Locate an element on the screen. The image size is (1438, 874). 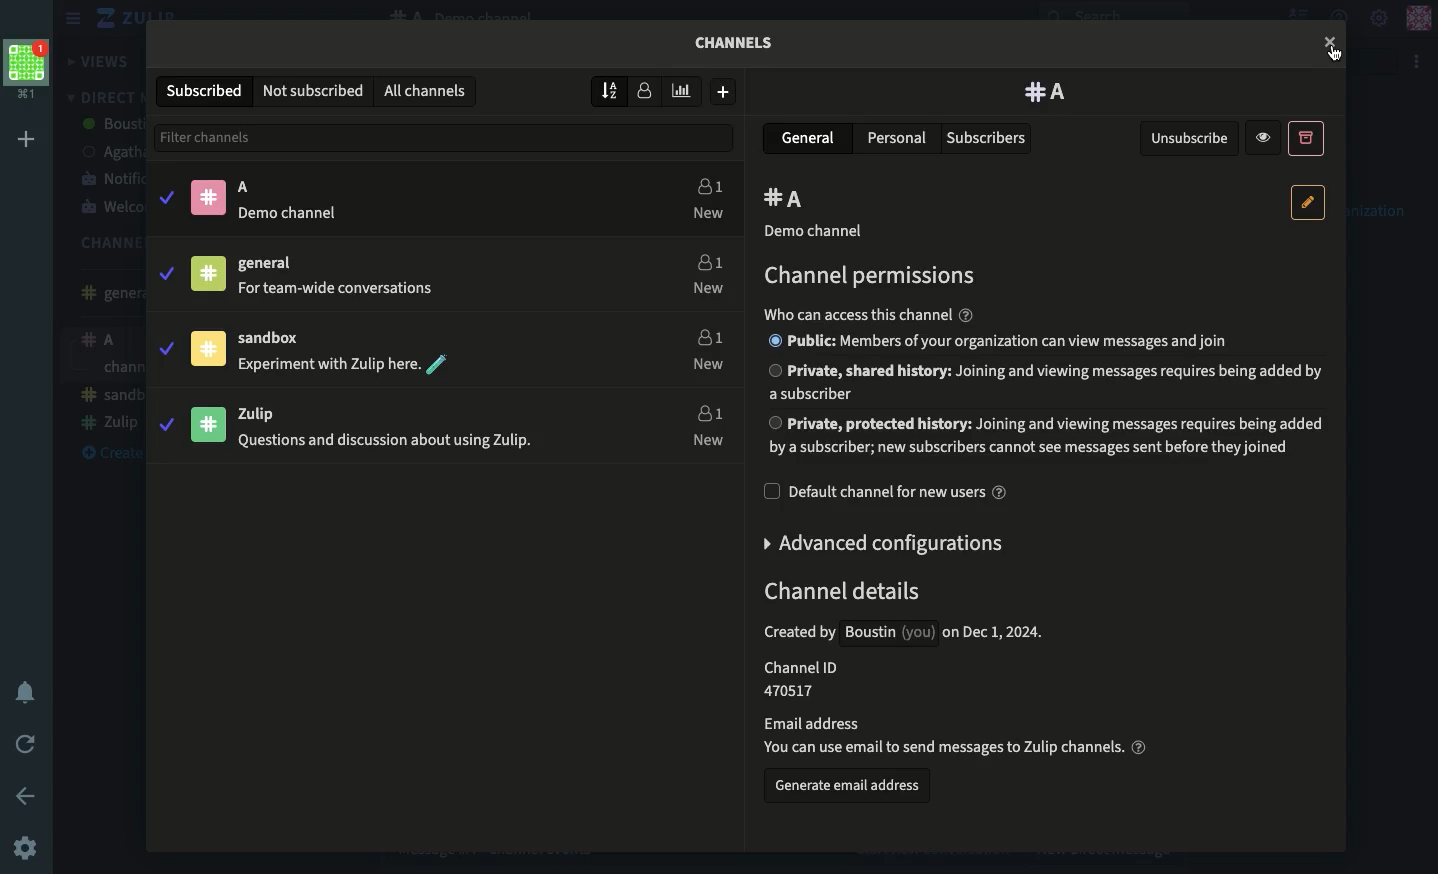
Profile is located at coordinates (1418, 19).